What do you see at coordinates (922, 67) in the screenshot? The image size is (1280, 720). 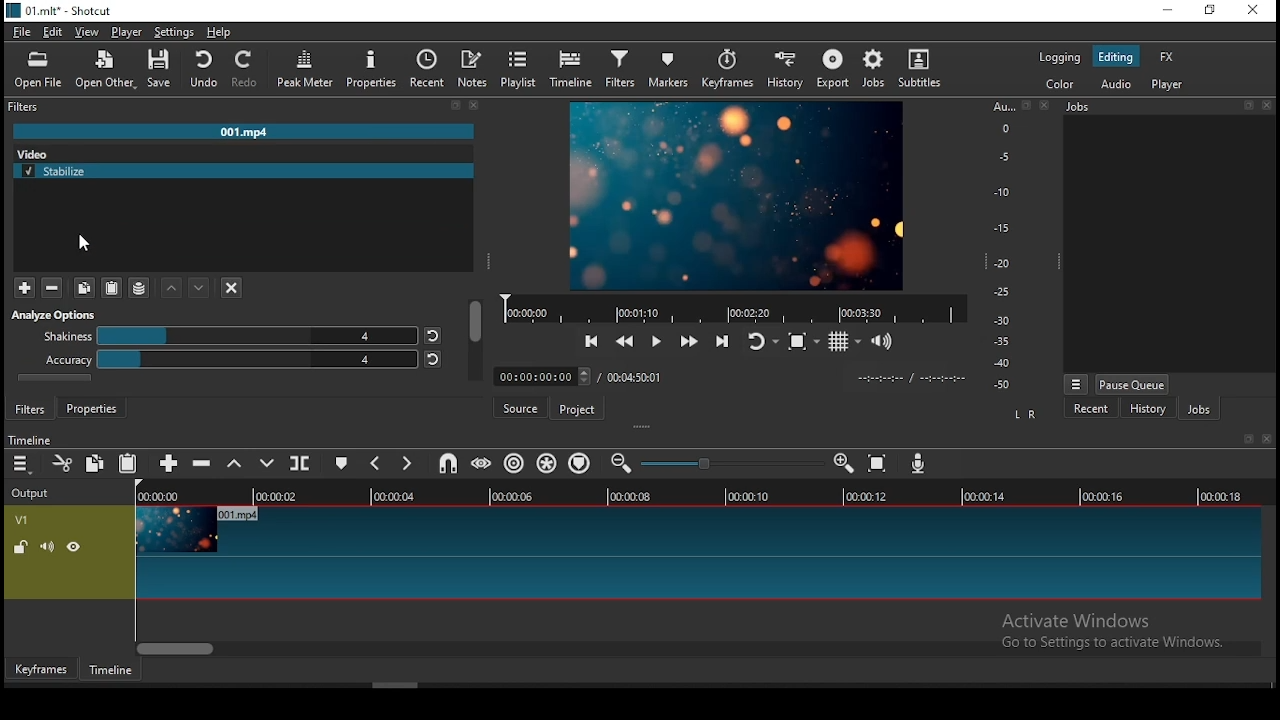 I see `subtitles` at bounding box center [922, 67].